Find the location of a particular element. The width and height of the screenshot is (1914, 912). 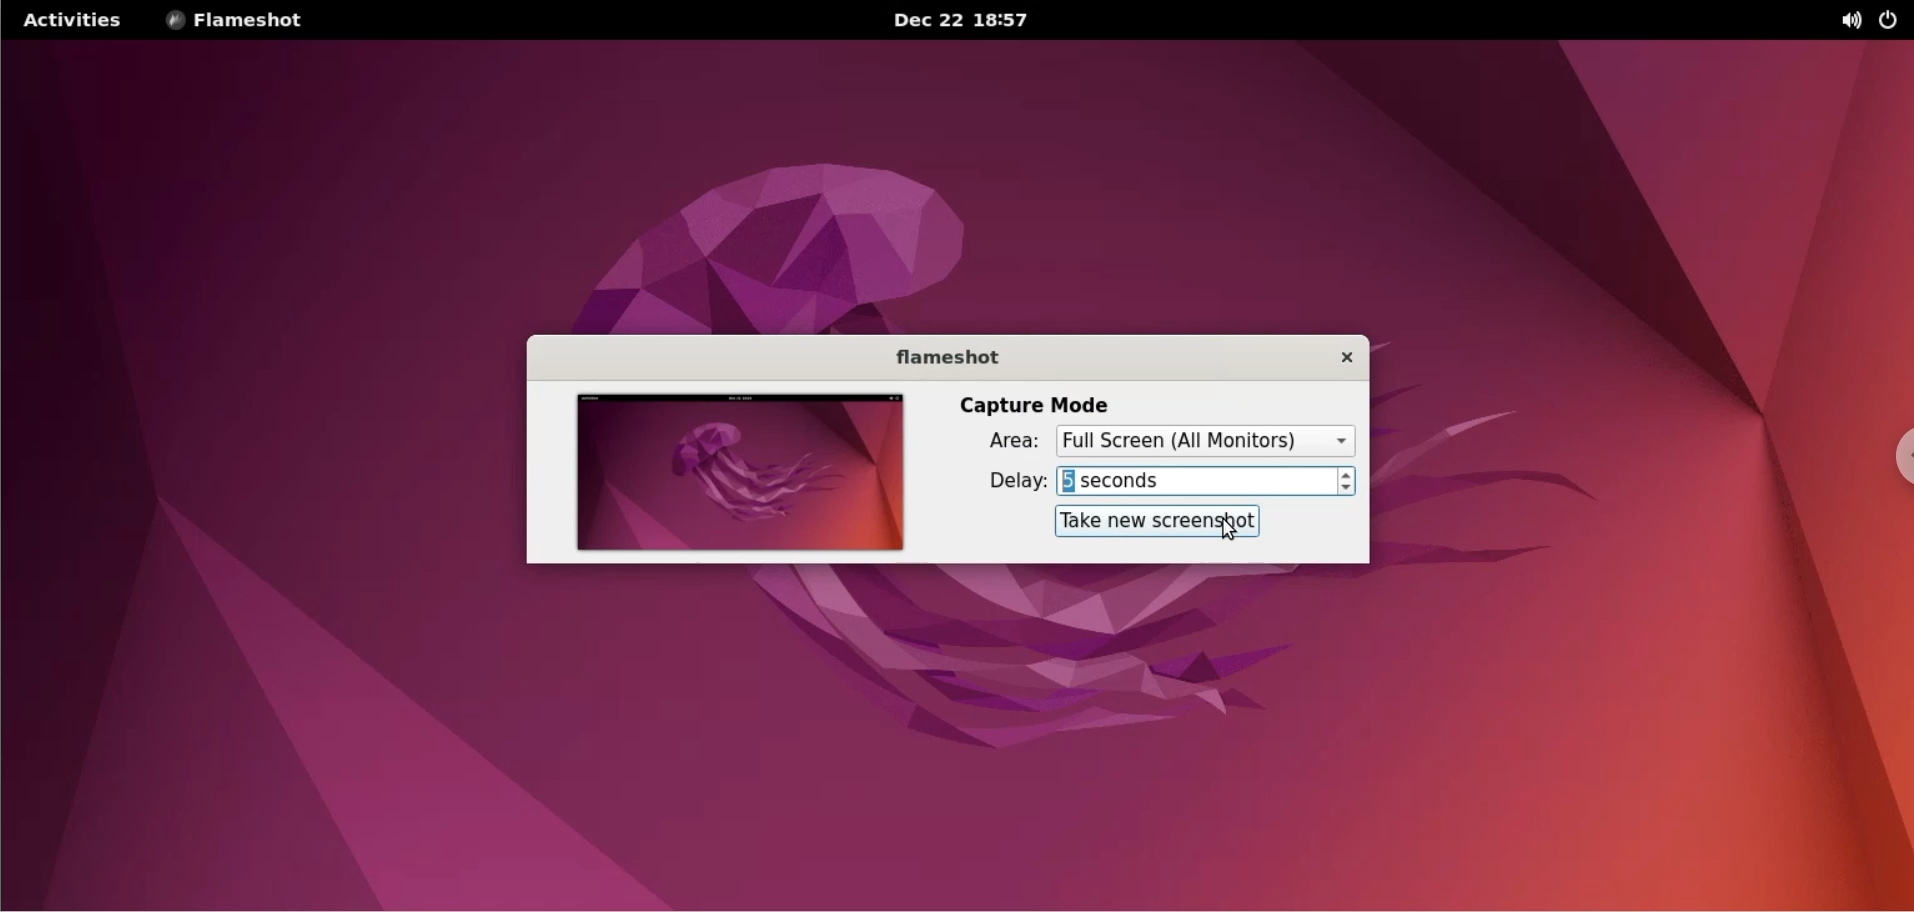

activities is located at coordinates (69, 20).